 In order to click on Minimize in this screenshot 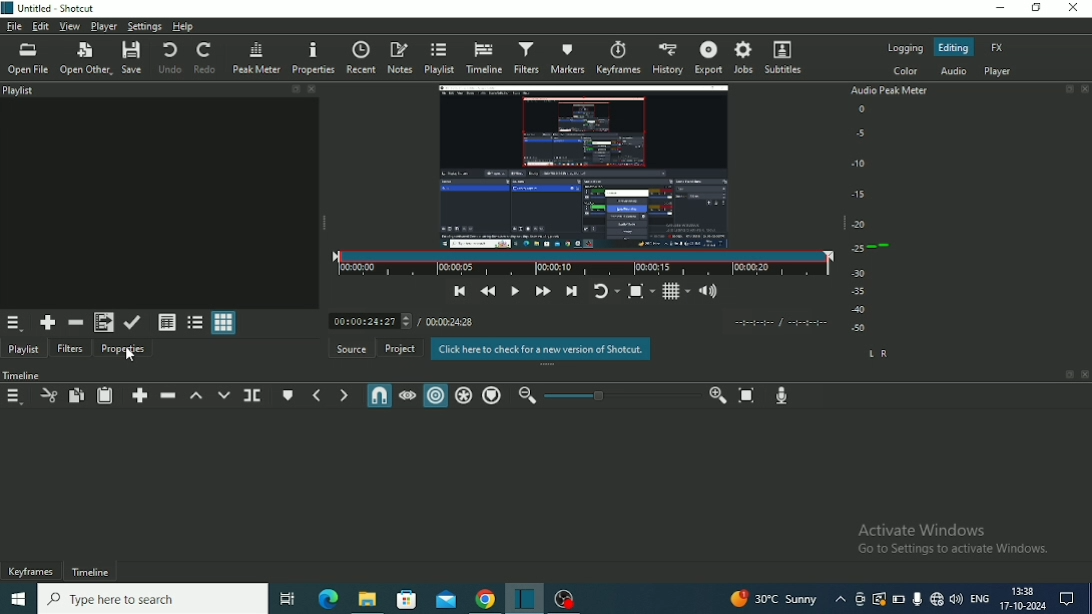, I will do `click(998, 8)`.